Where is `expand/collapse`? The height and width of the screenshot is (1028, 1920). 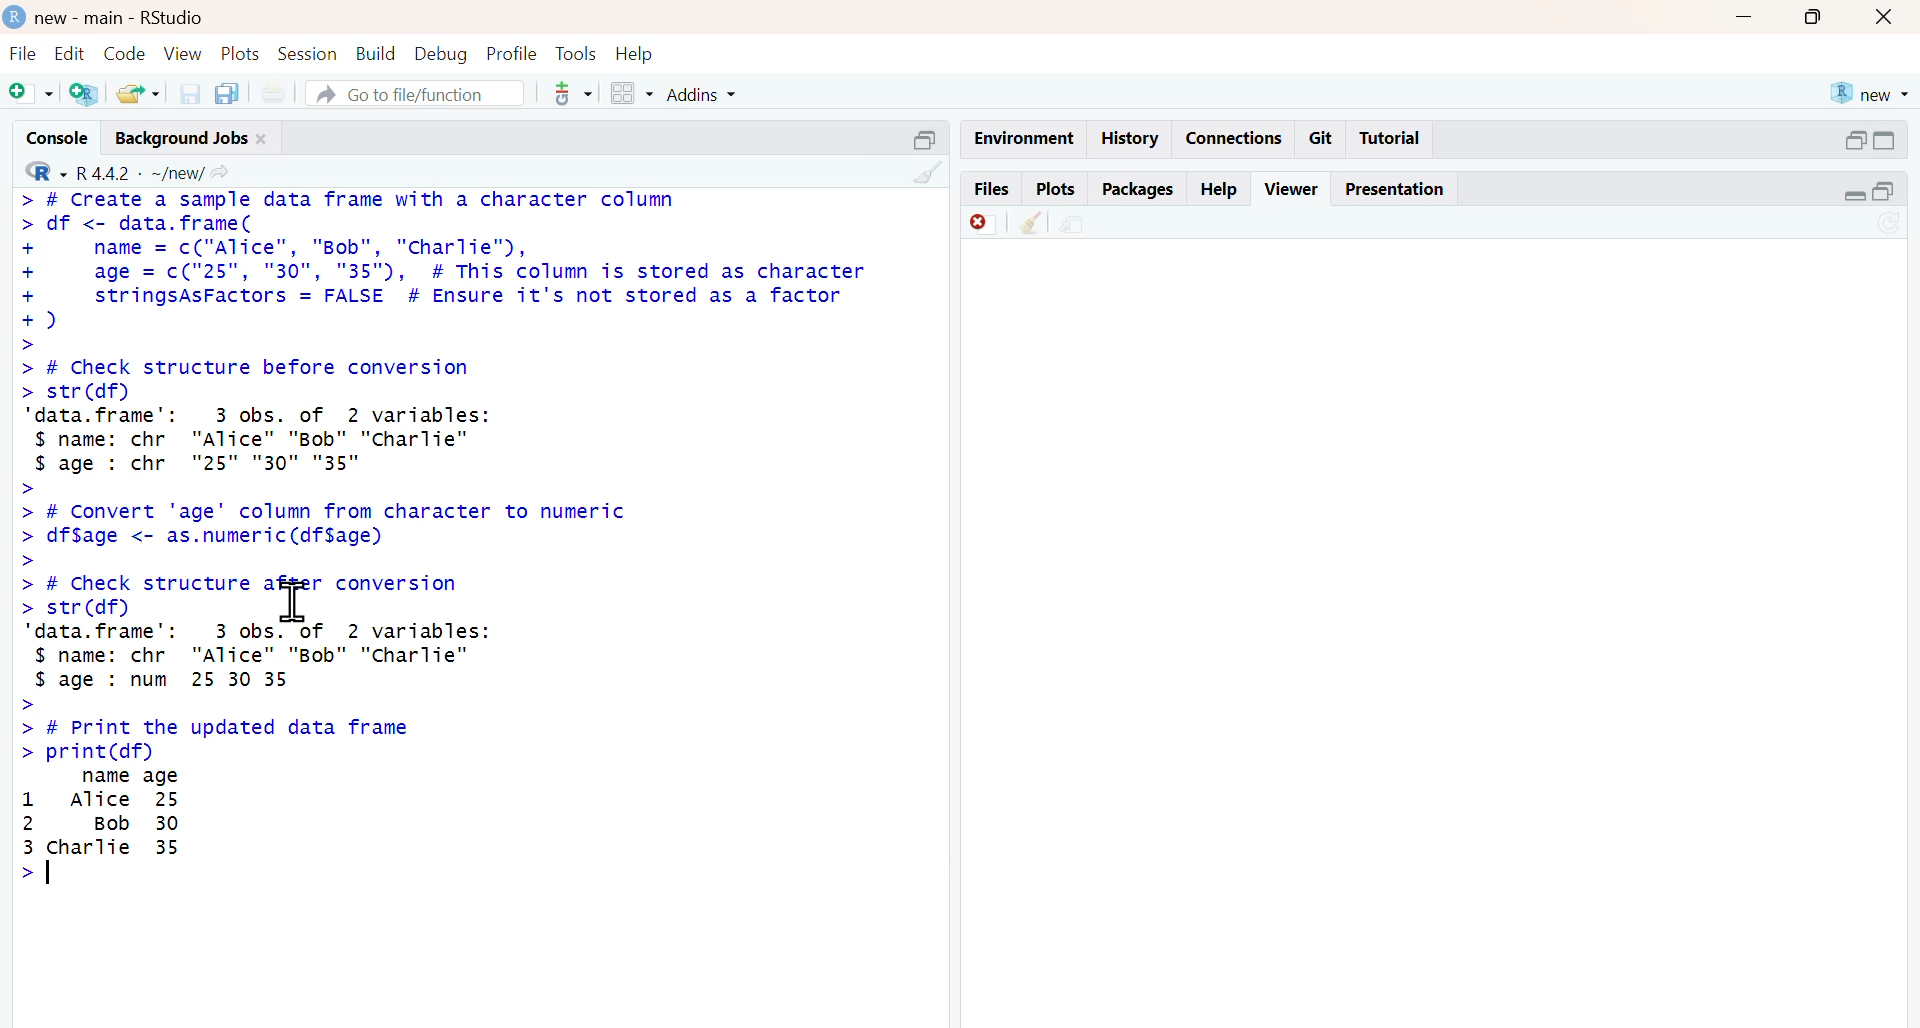 expand/collapse is located at coordinates (1856, 195).